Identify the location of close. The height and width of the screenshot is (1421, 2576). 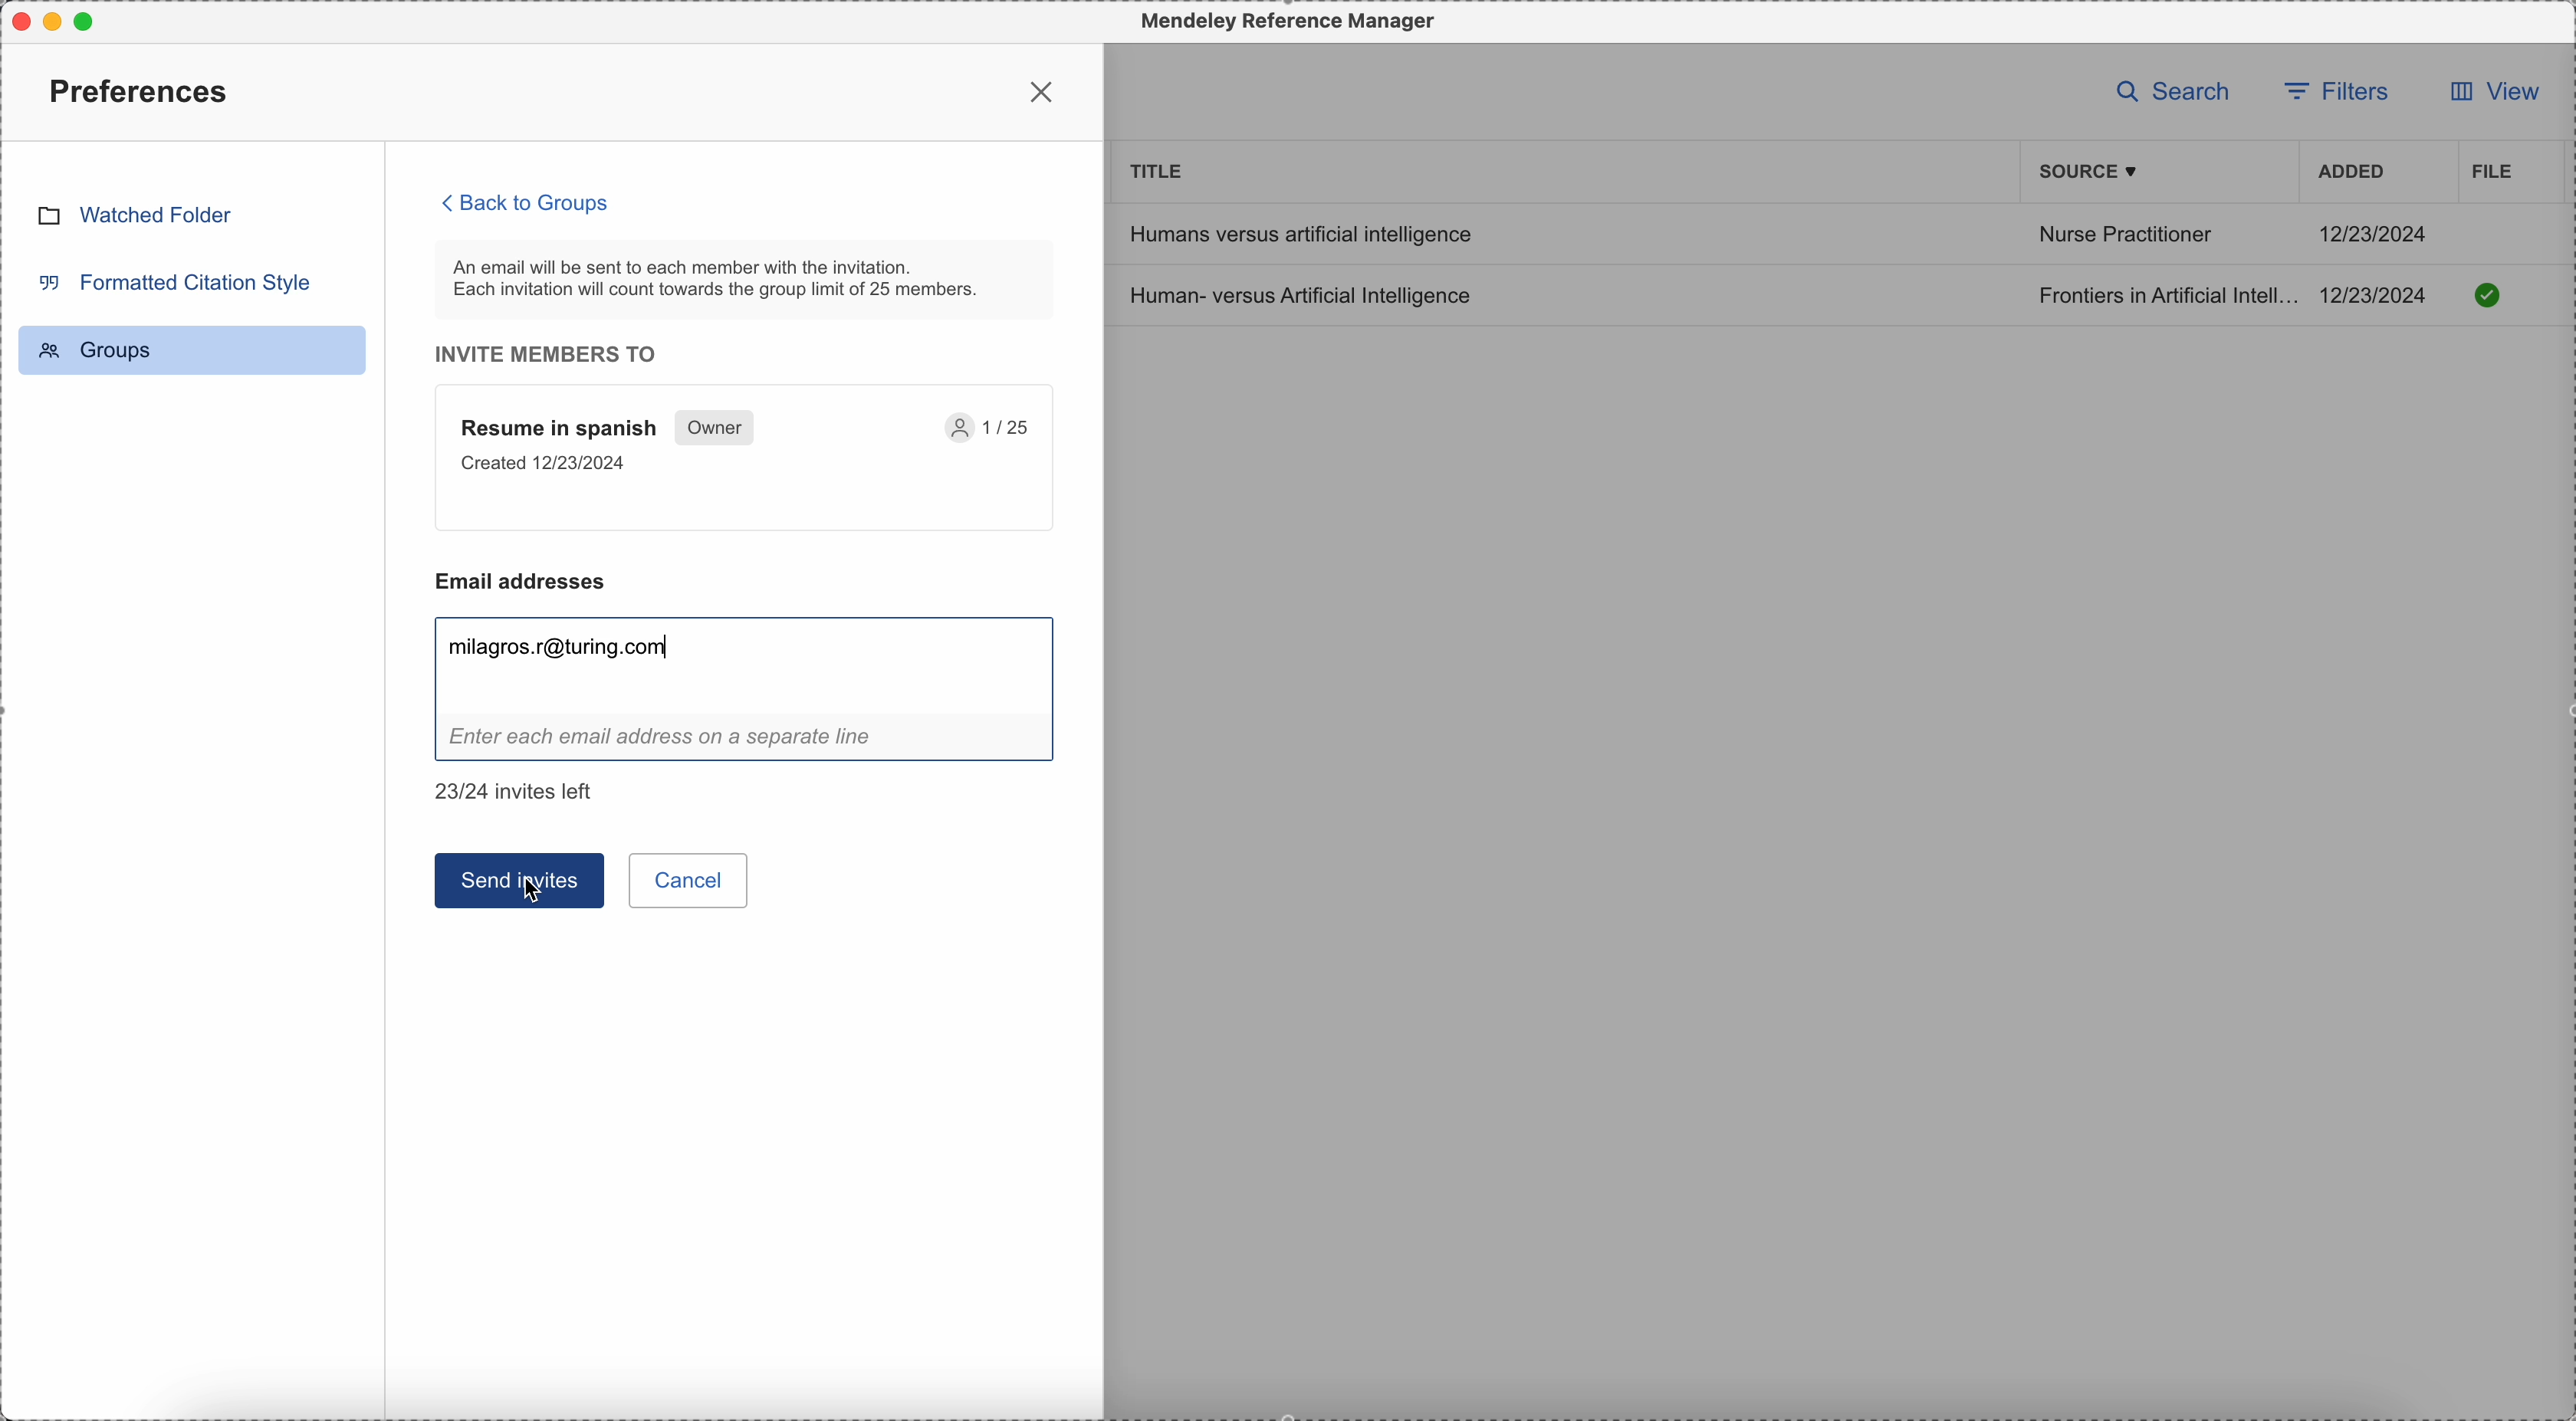
(1045, 91).